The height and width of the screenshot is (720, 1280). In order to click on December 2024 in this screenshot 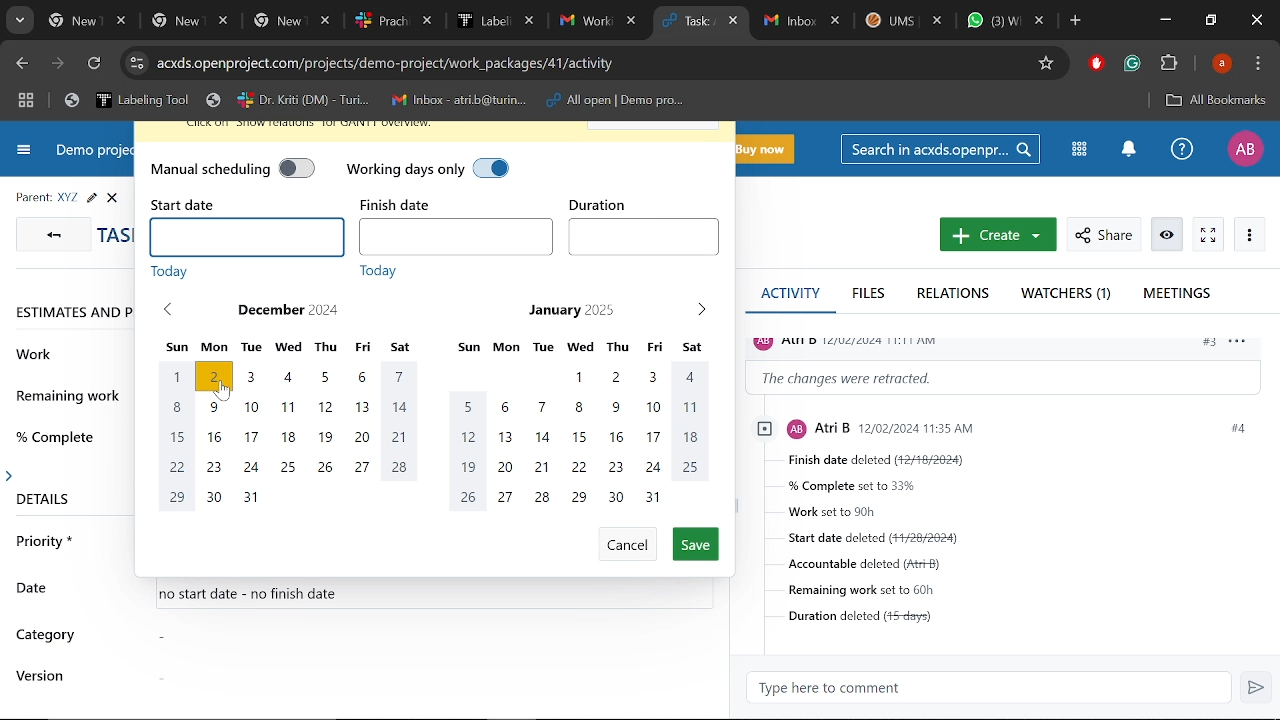, I will do `click(291, 308)`.